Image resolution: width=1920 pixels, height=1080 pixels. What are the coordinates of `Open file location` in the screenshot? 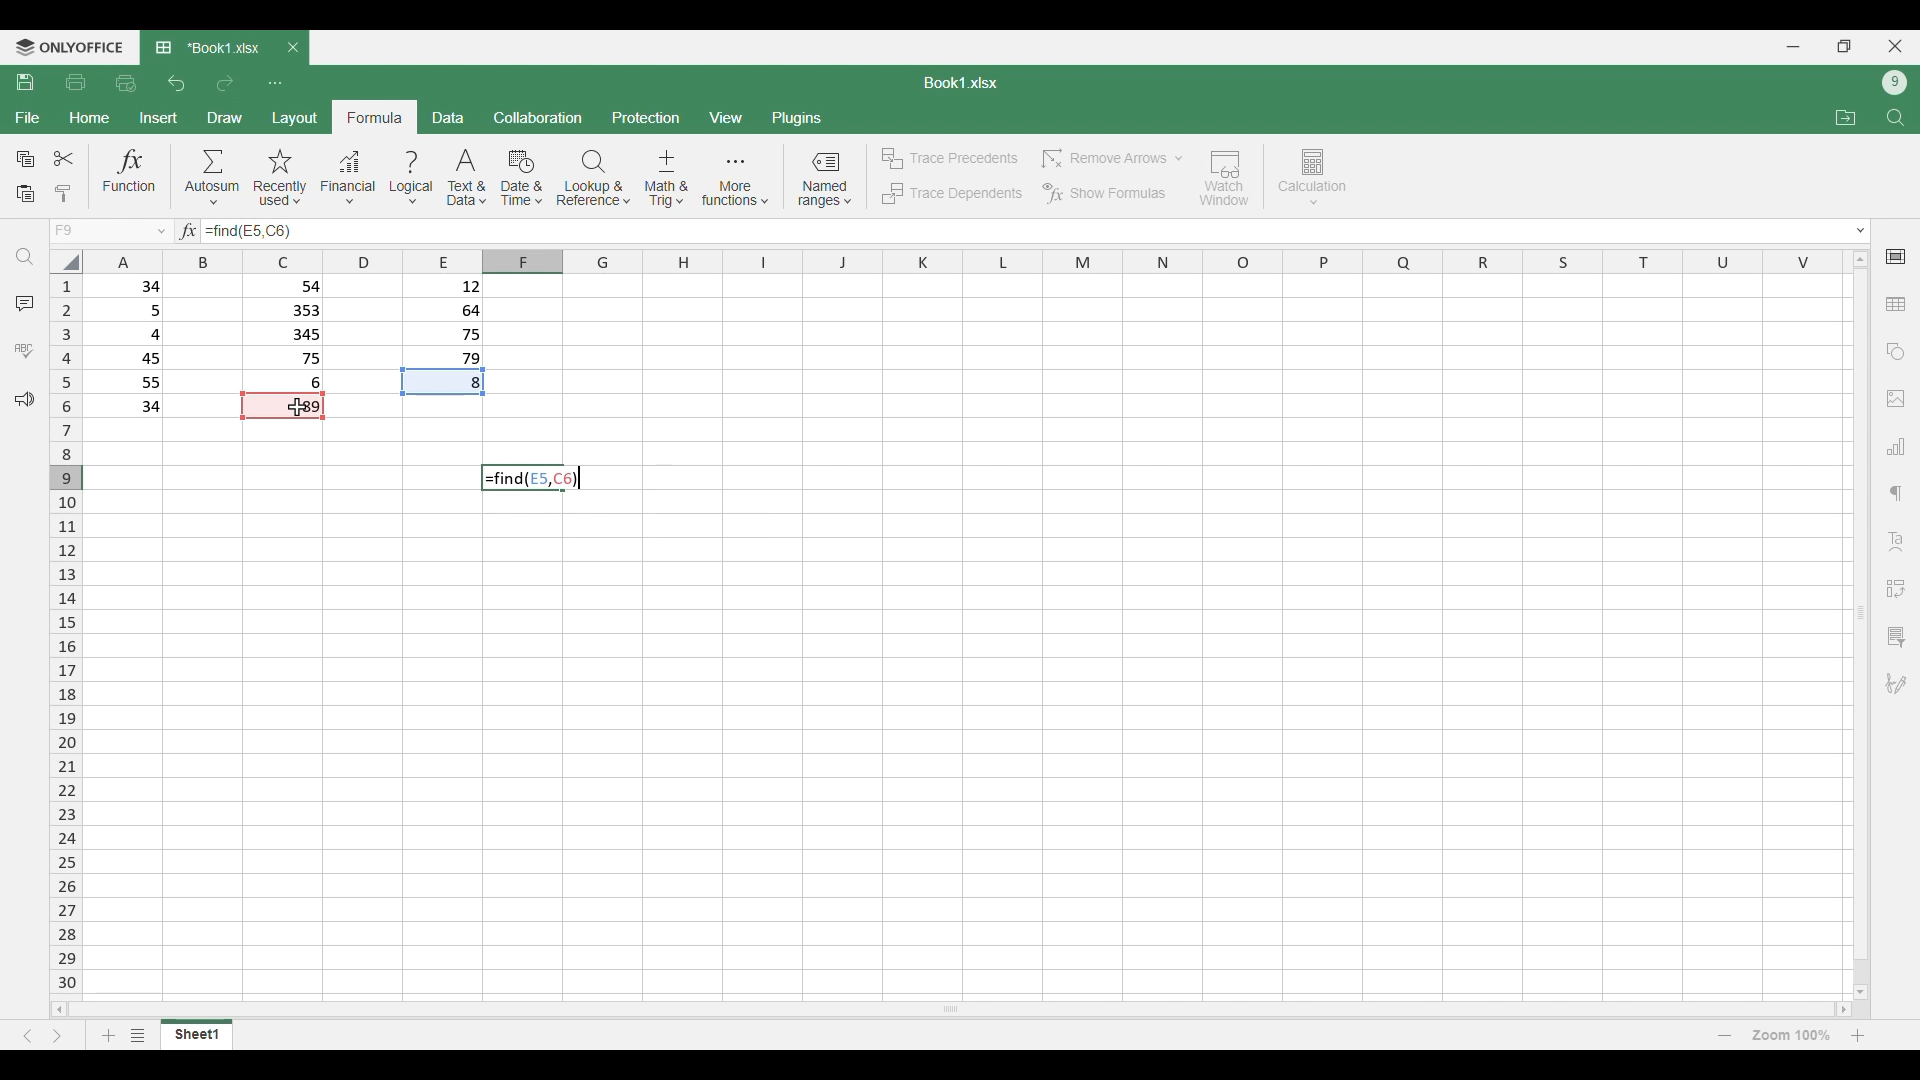 It's located at (1846, 118).